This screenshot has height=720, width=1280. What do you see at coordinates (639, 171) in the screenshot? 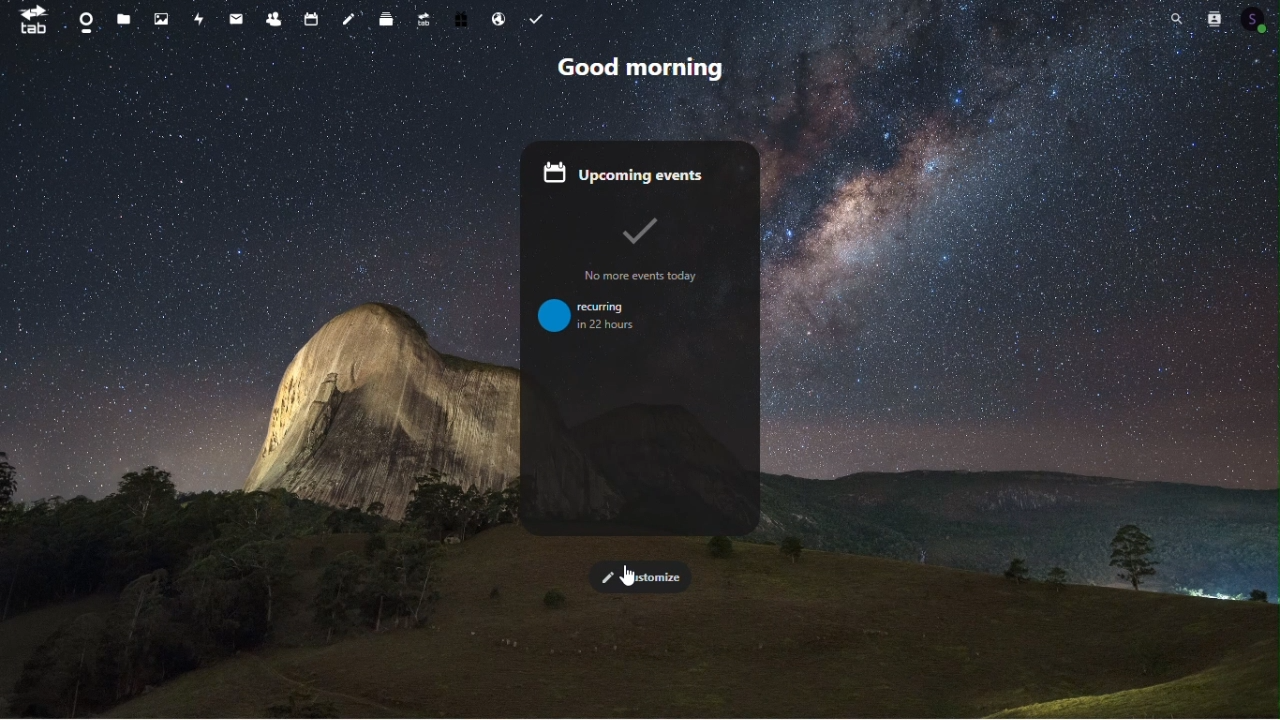
I see `Upcoming events` at bounding box center [639, 171].